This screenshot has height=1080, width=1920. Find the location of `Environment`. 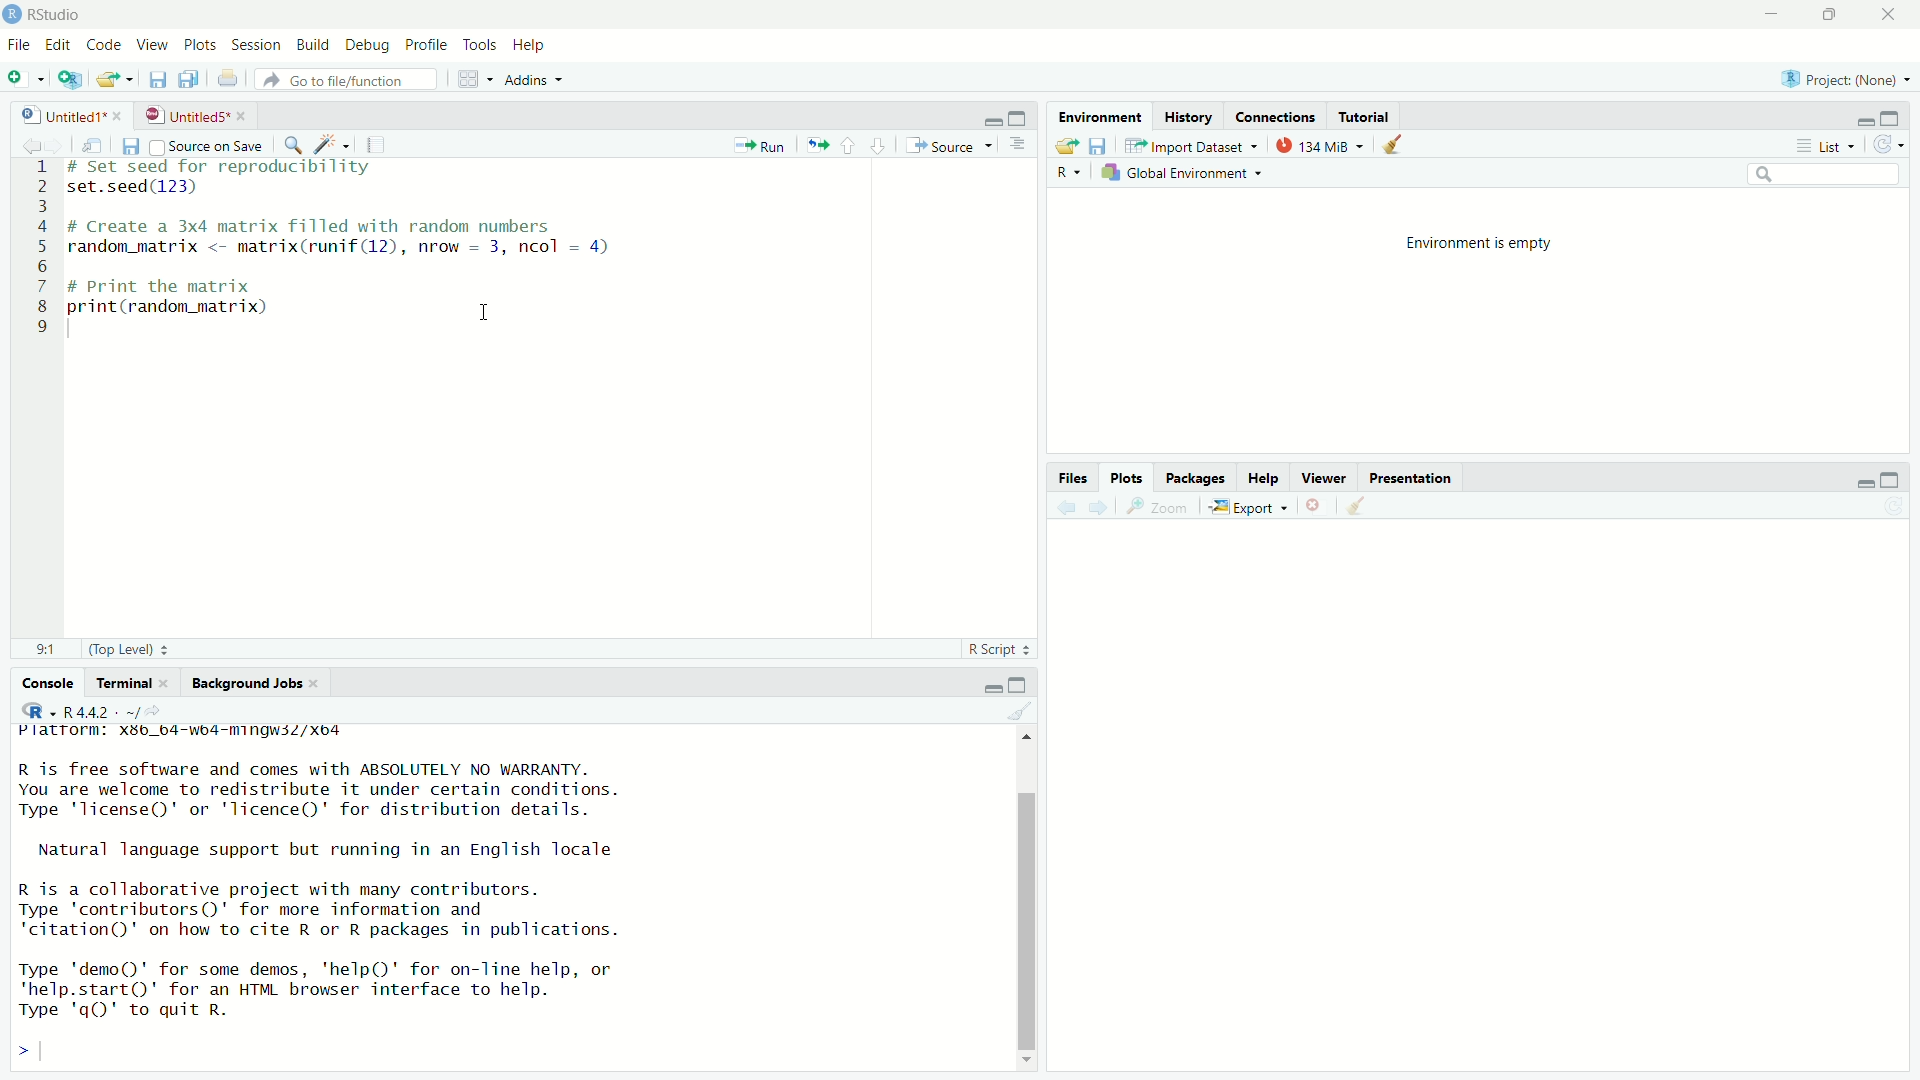

Environment is located at coordinates (1100, 116).